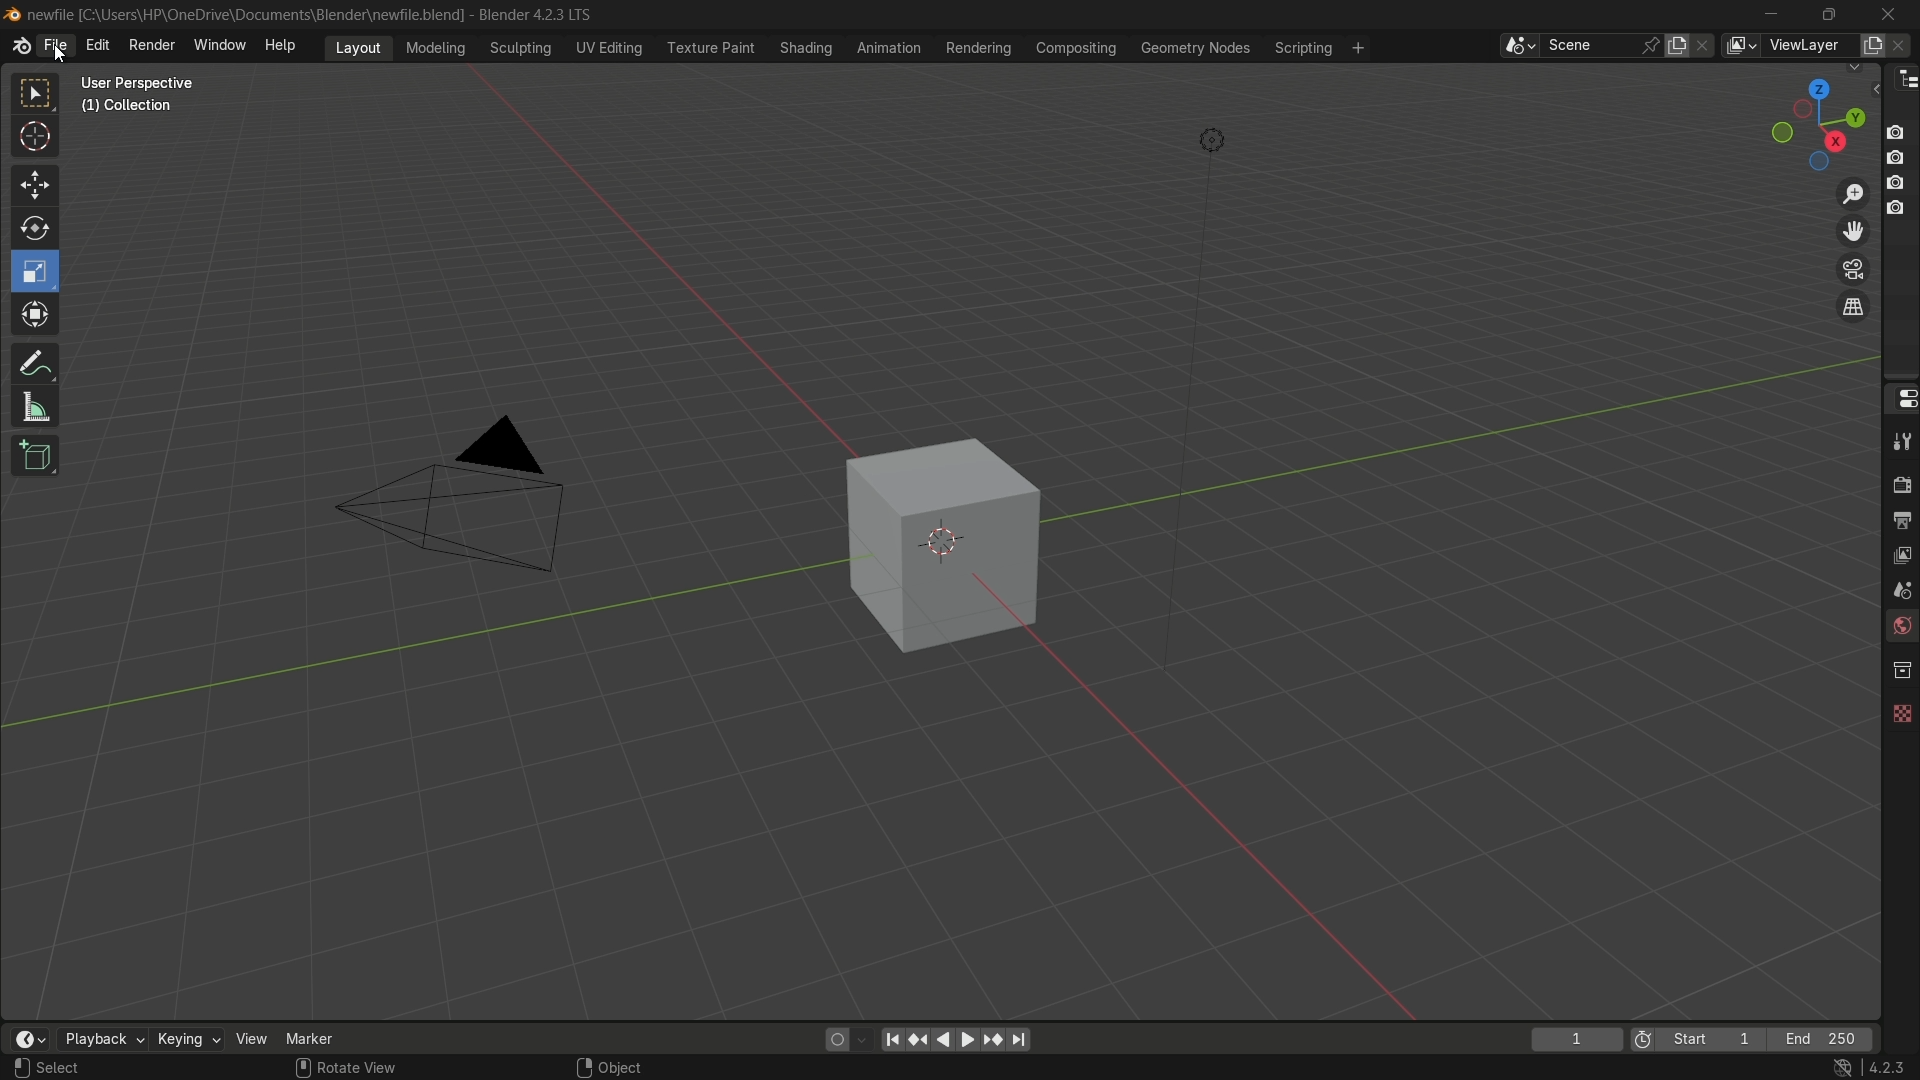 The width and height of the screenshot is (1920, 1080). Describe the element at coordinates (1808, 46) in the screenshot. I see `view layer name` at that location.